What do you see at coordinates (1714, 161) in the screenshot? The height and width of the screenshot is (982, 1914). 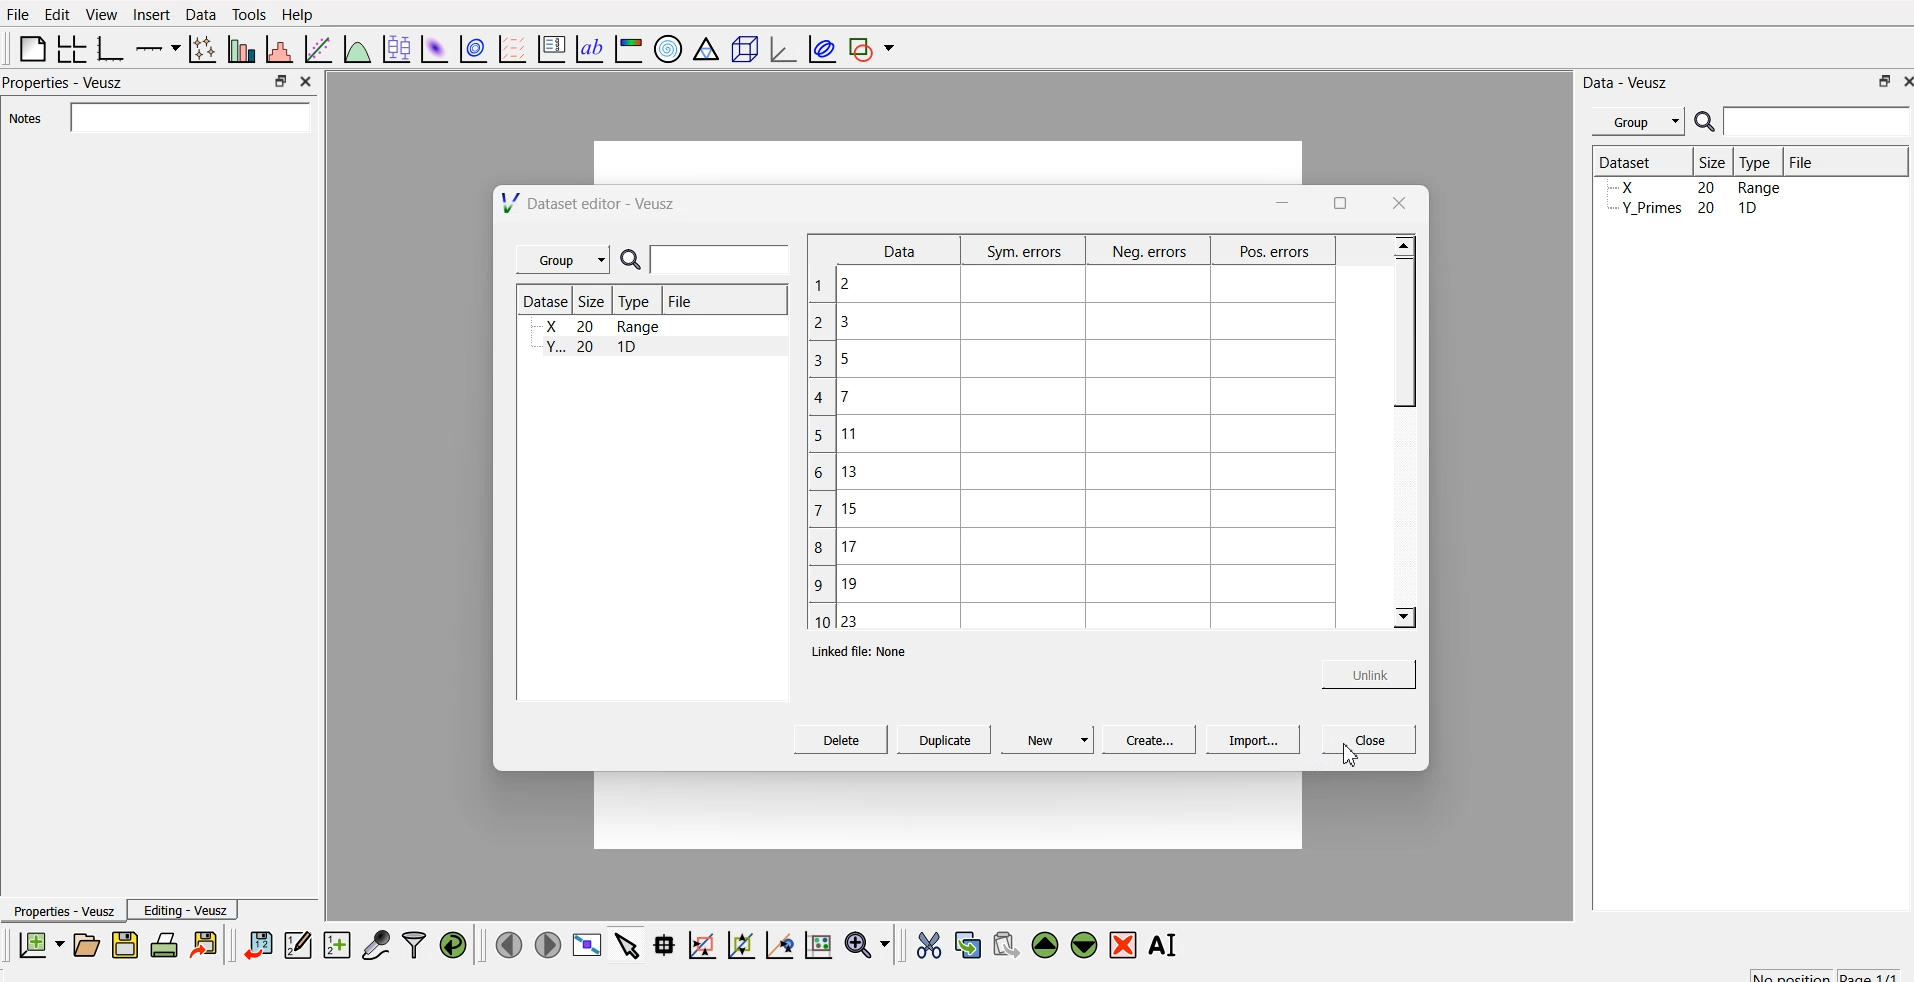 I see `| Size` at bounding box center [1714, 161].